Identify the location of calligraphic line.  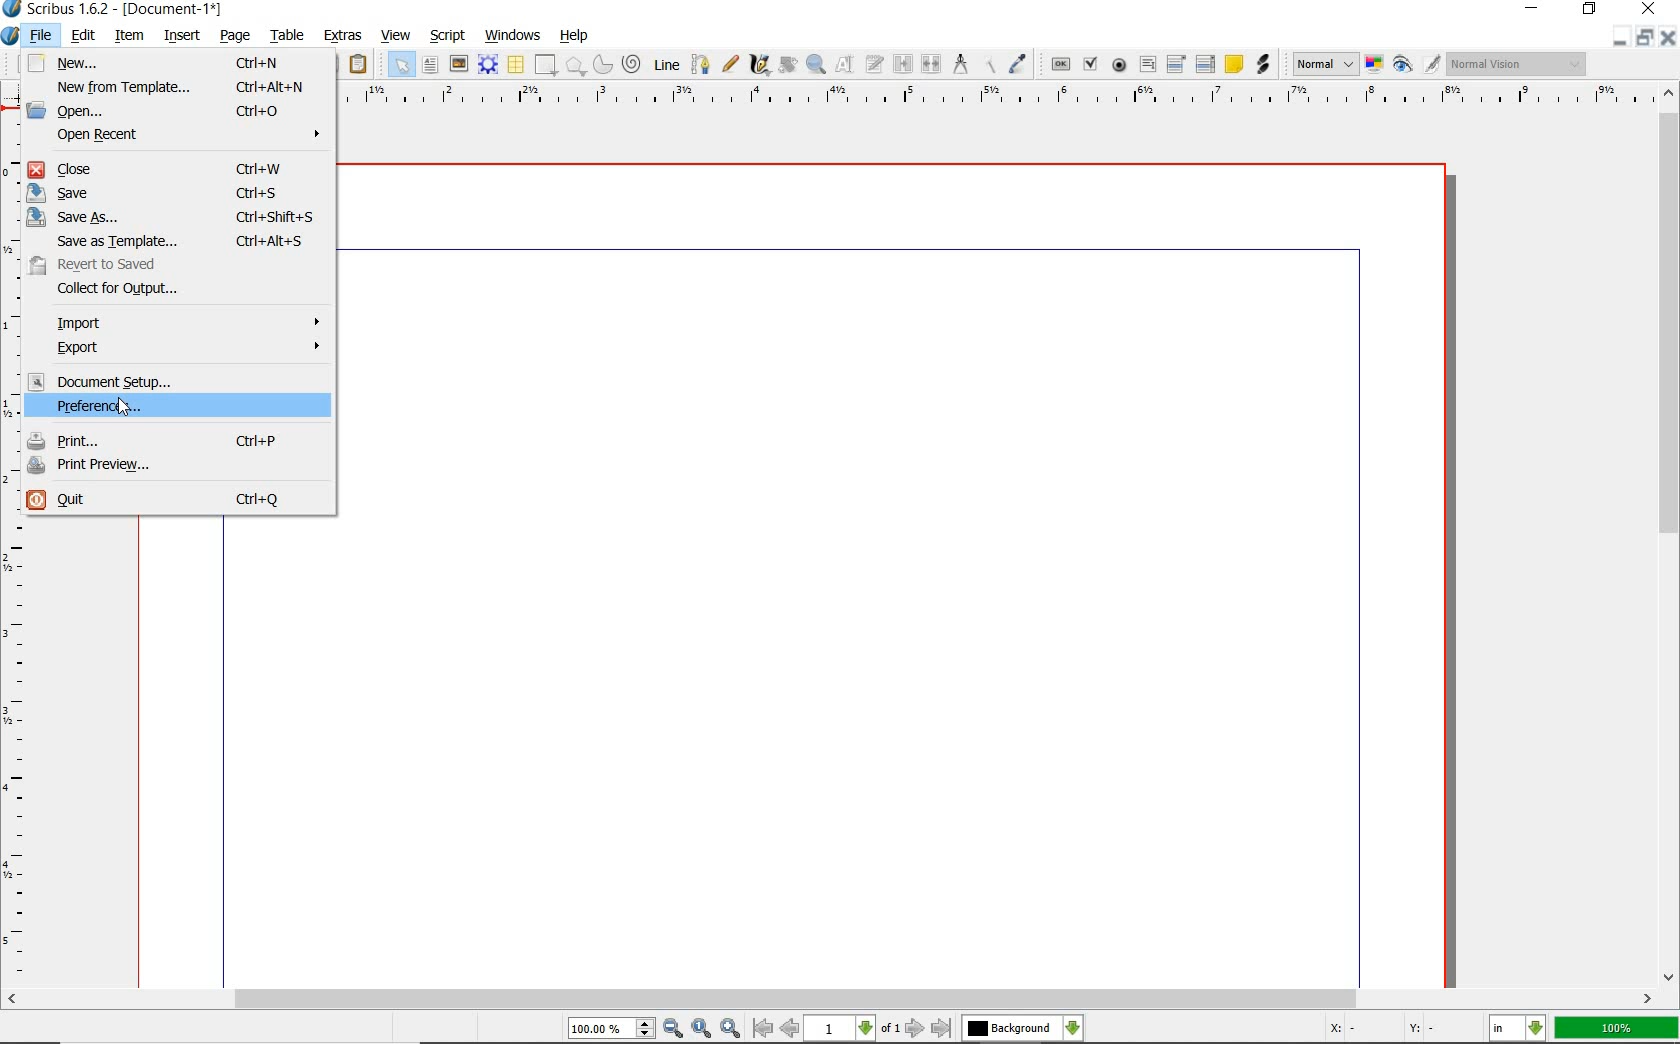
(761, 67).